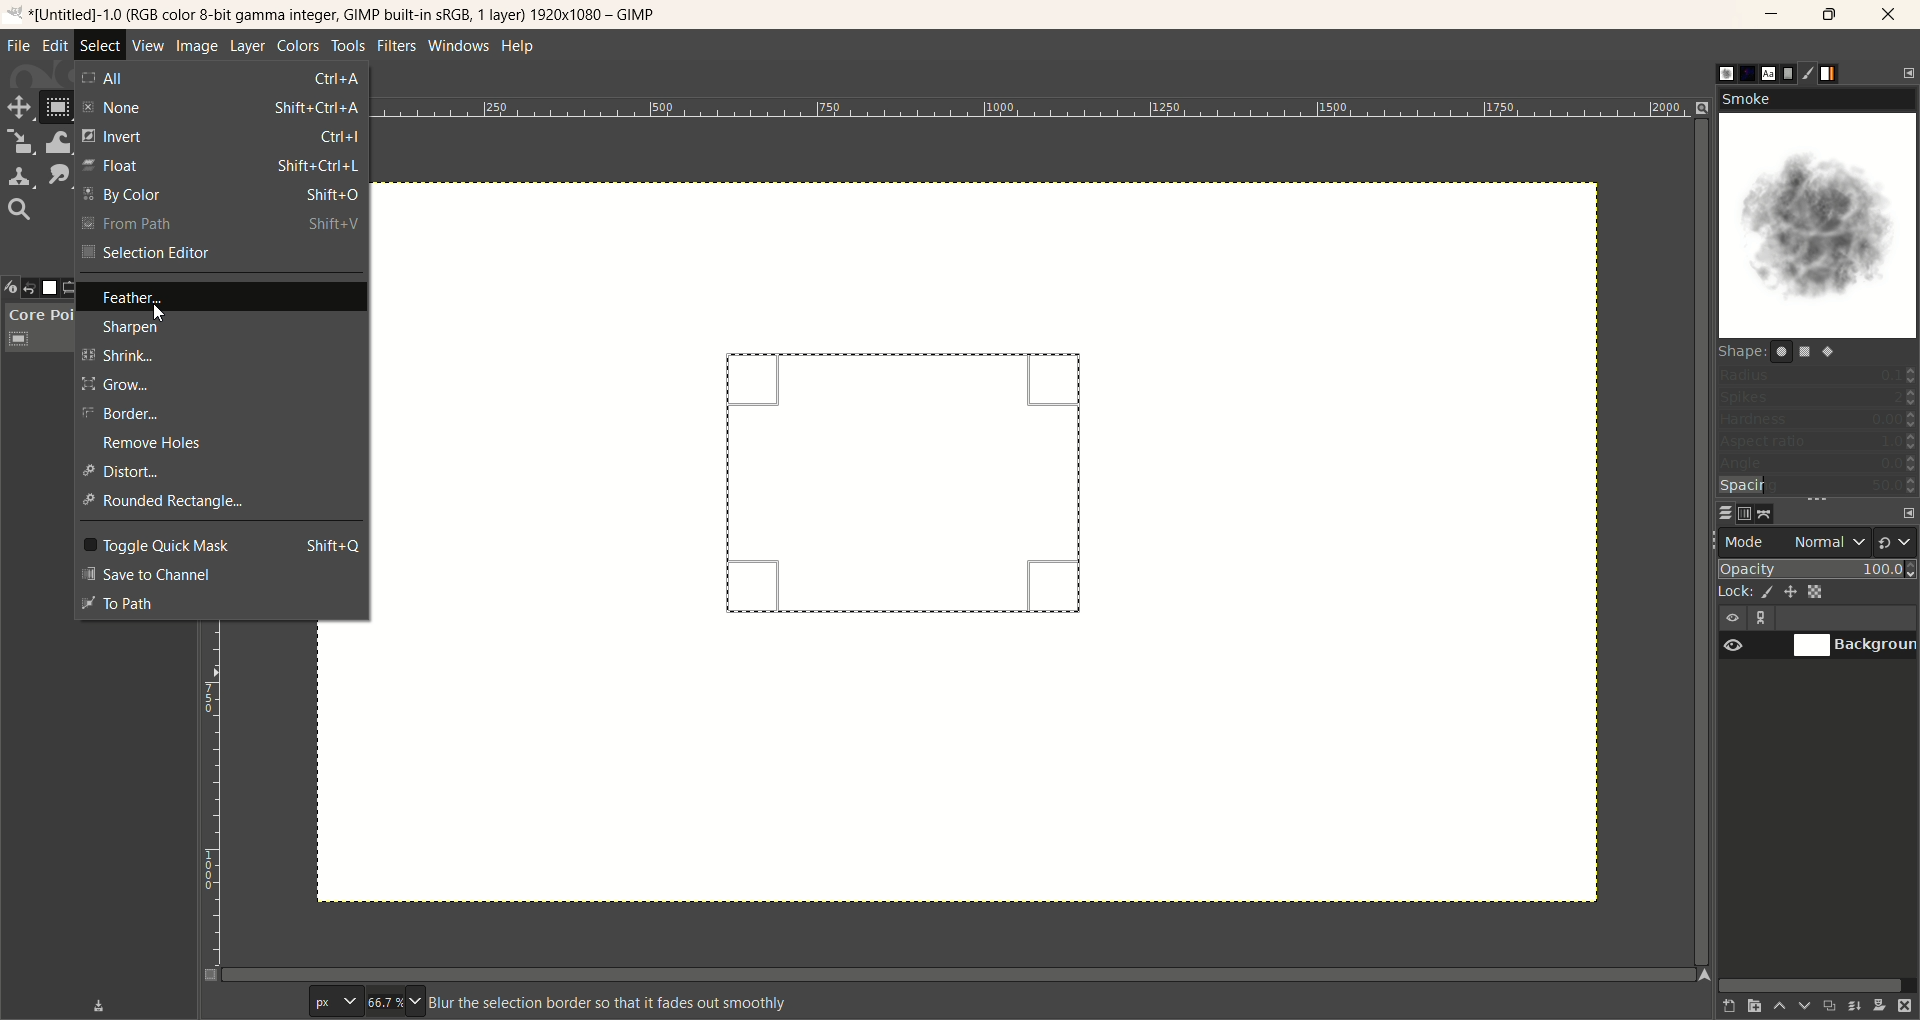 Image resolution: width=1920 pixels, height=1020 pixels. I want to click on grow, so click(213, 384).